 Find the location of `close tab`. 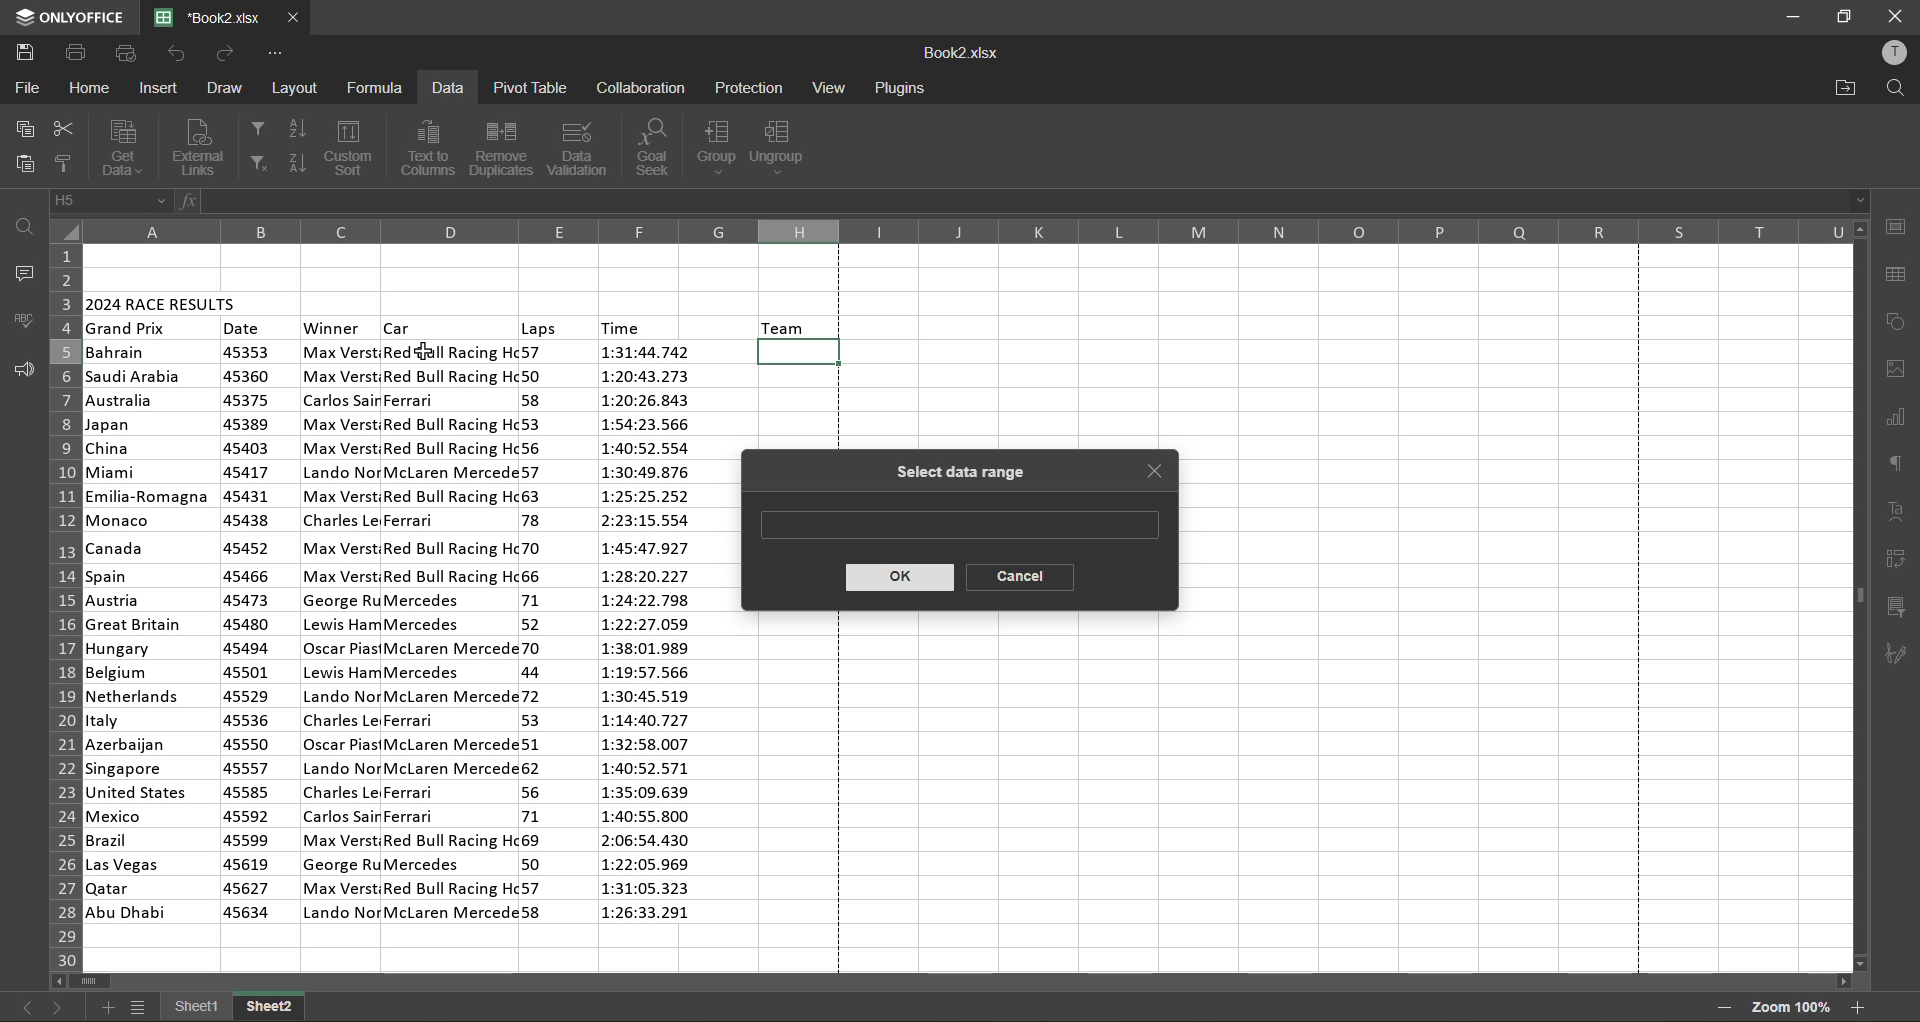

close tab is located at coordinates (294, 18).